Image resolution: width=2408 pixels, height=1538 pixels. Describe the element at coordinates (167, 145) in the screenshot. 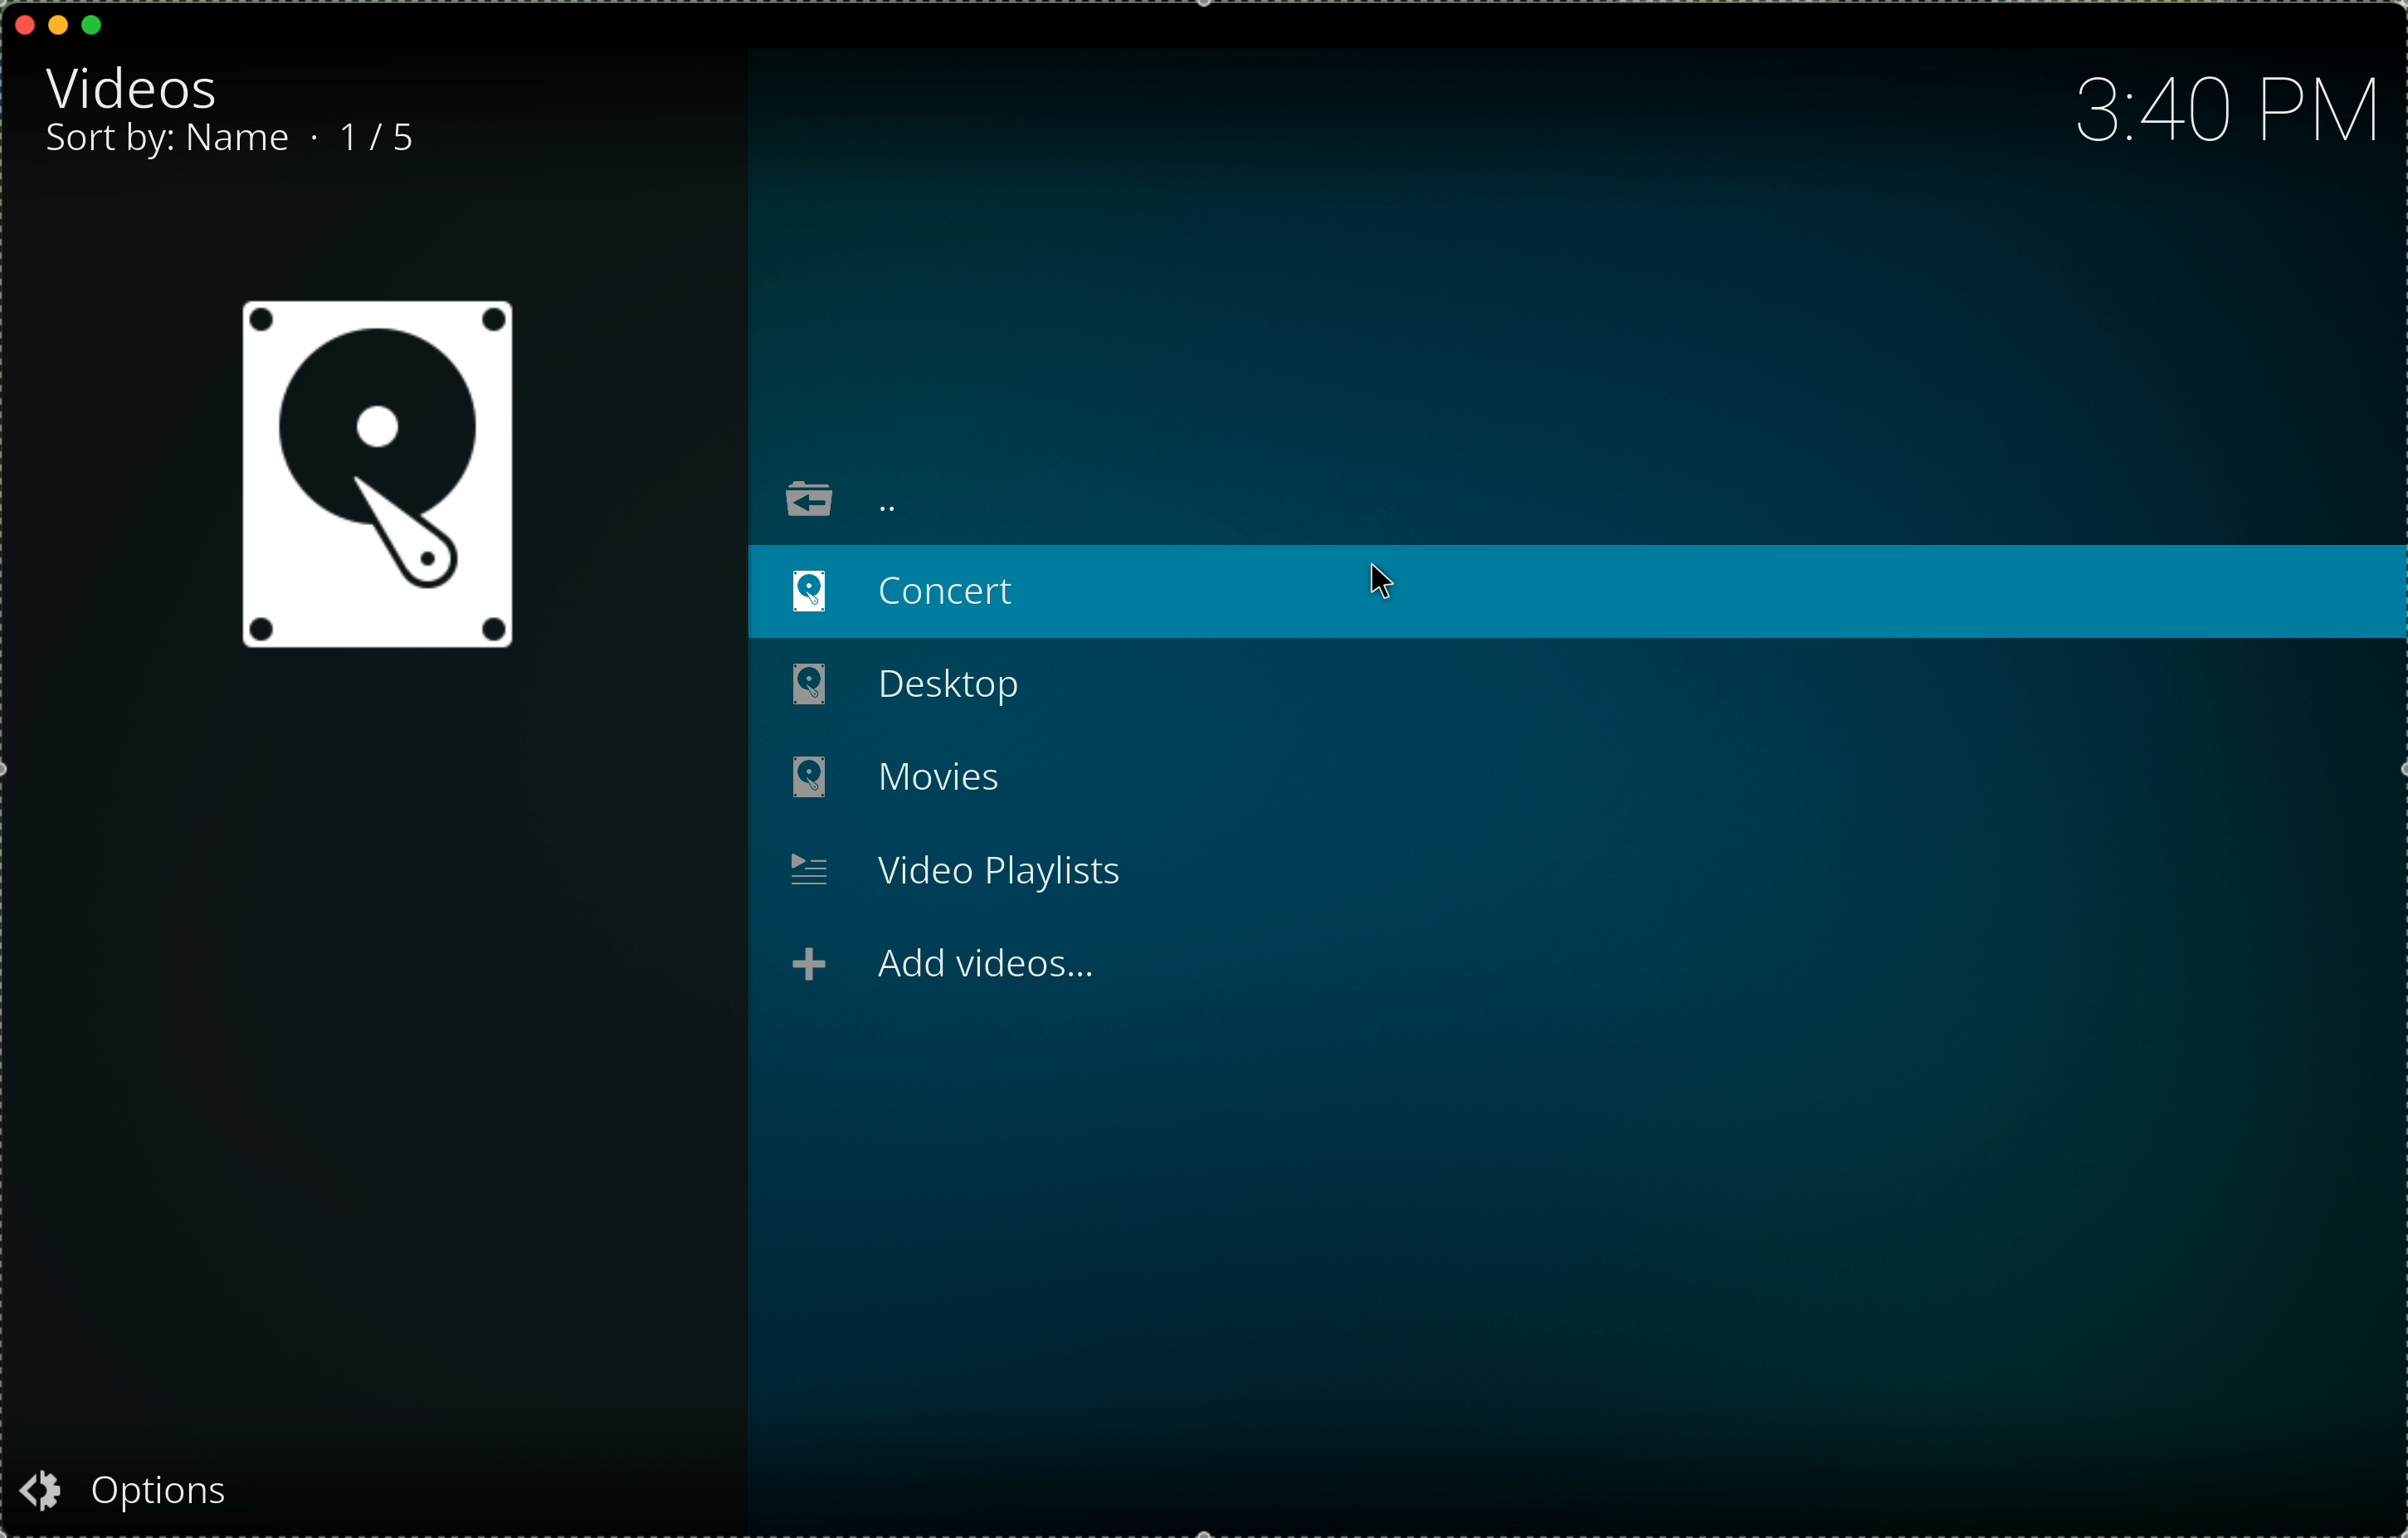

I see `sort by` at that location.